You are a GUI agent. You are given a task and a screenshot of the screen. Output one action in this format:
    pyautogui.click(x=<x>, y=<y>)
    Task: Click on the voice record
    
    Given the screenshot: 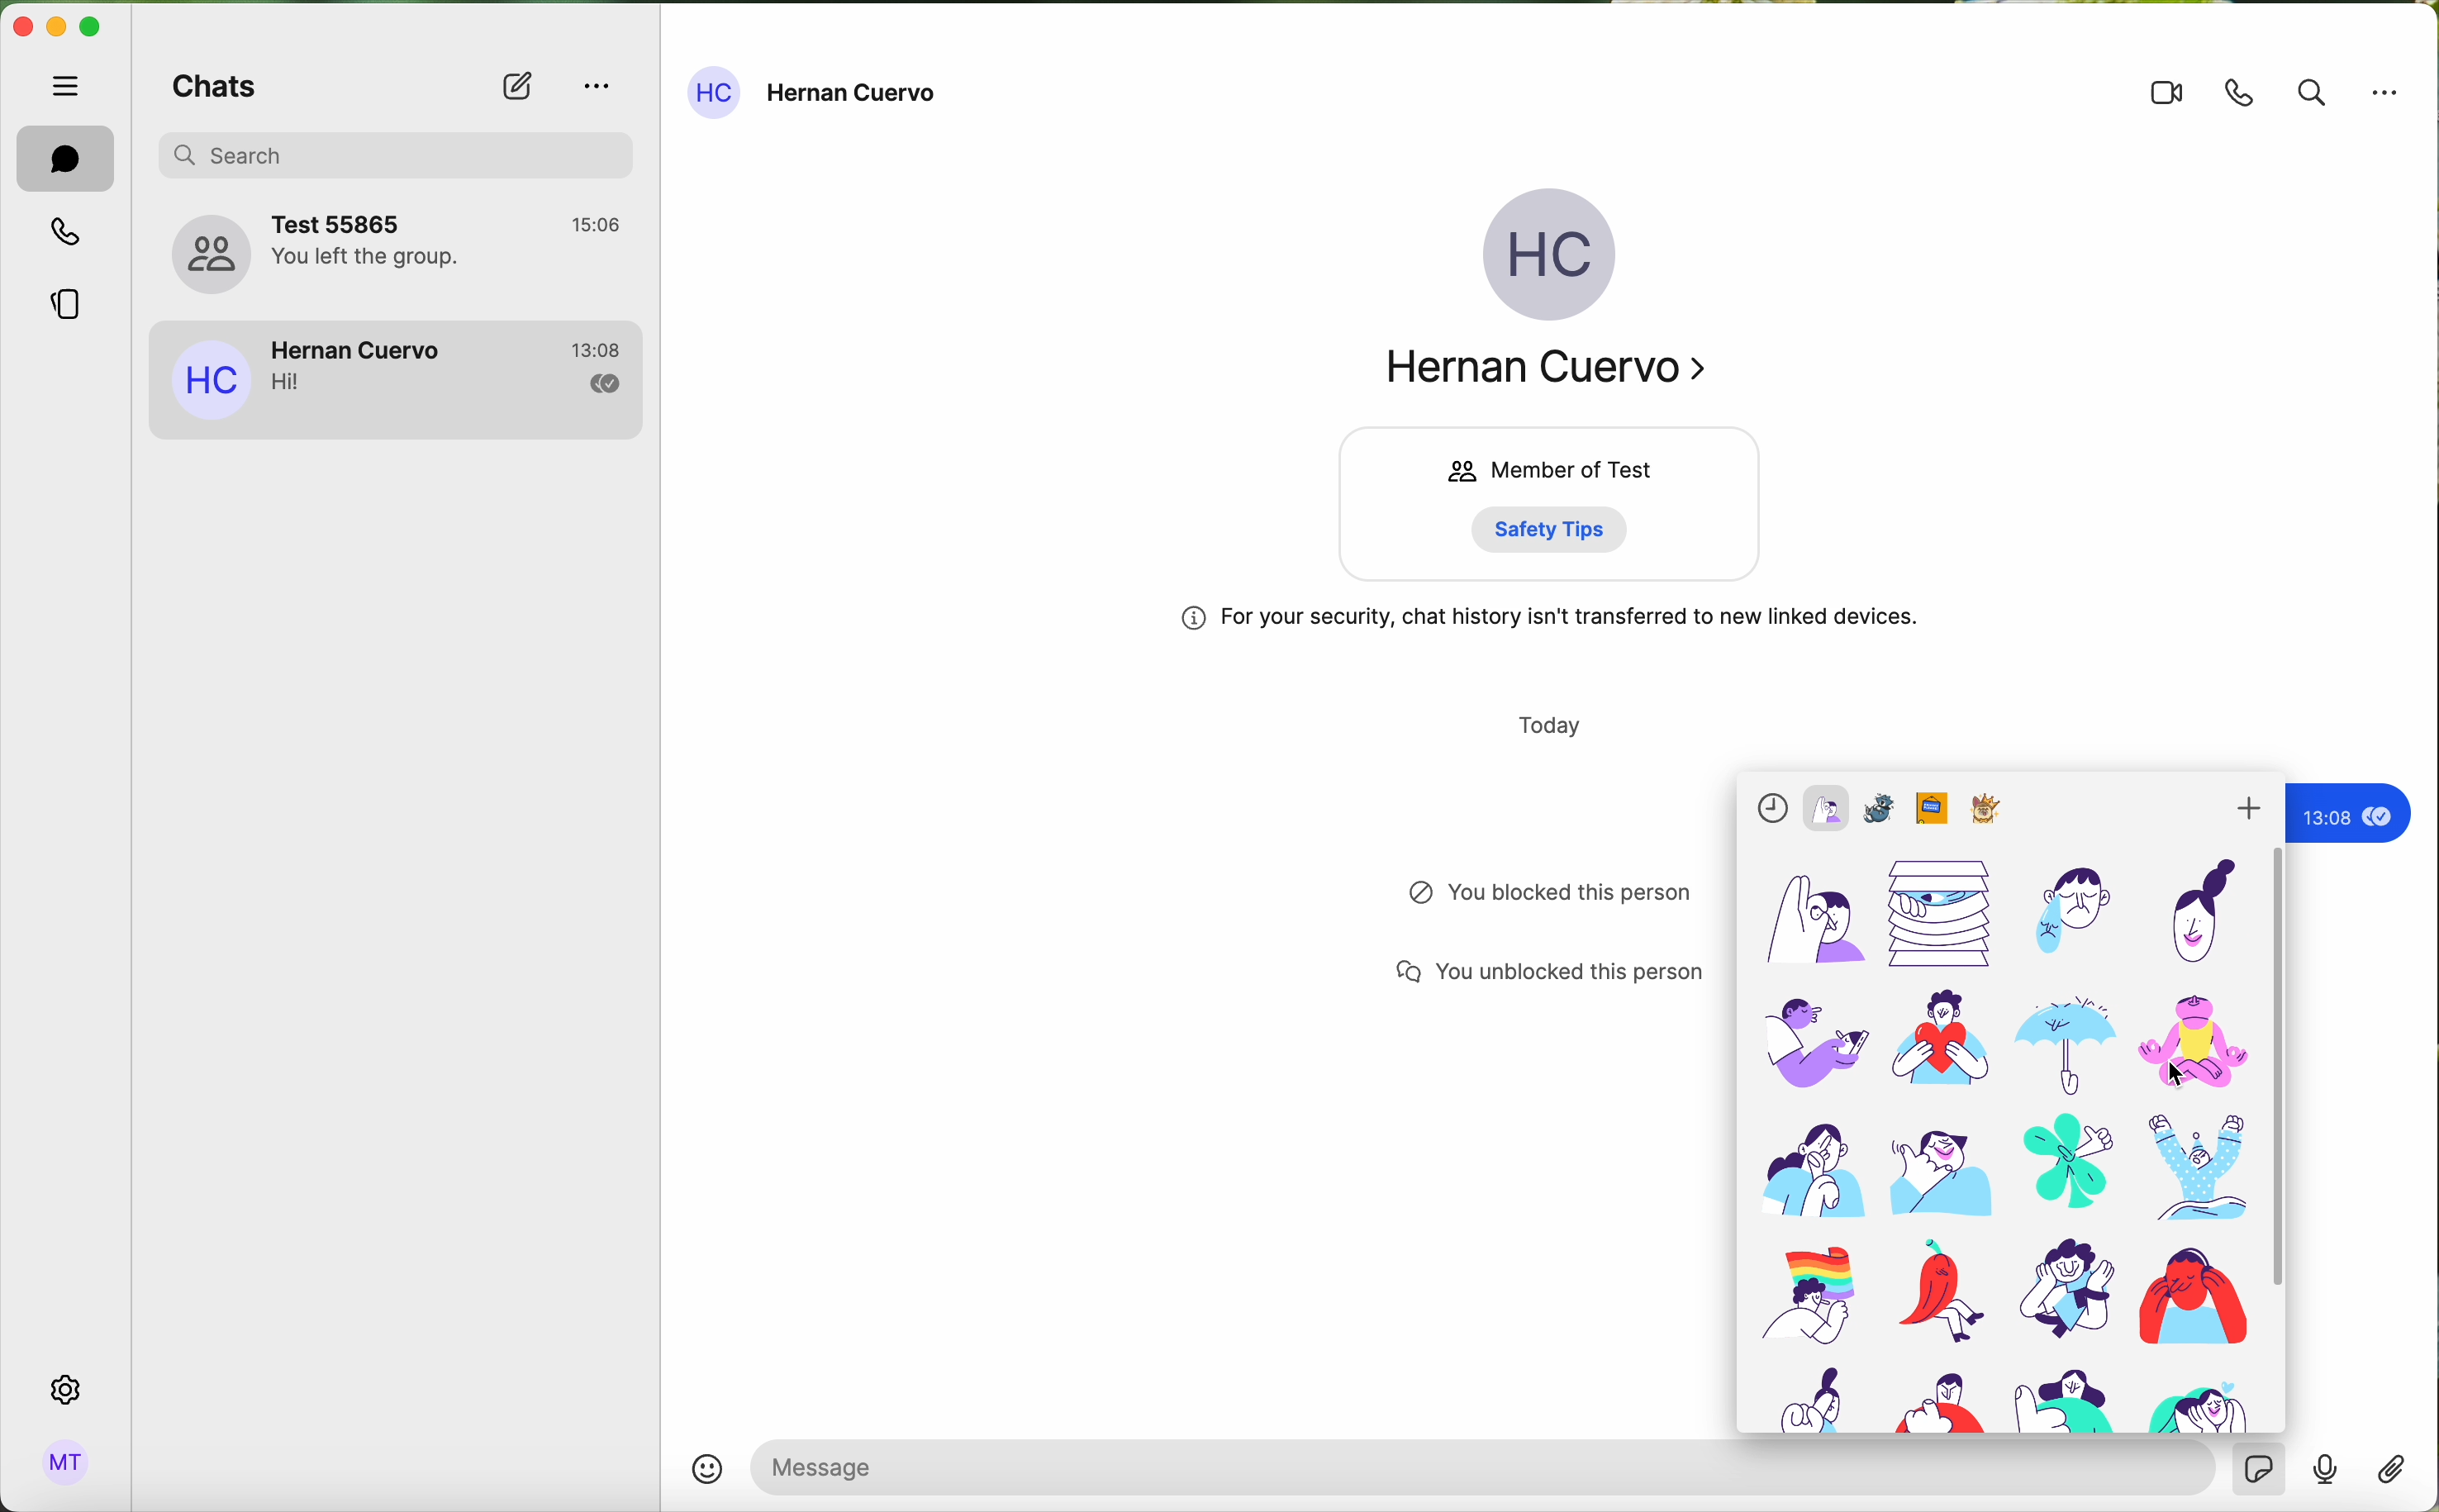 What is the action you would take?
    pyautogui.click(x=2326, y=1476)
    